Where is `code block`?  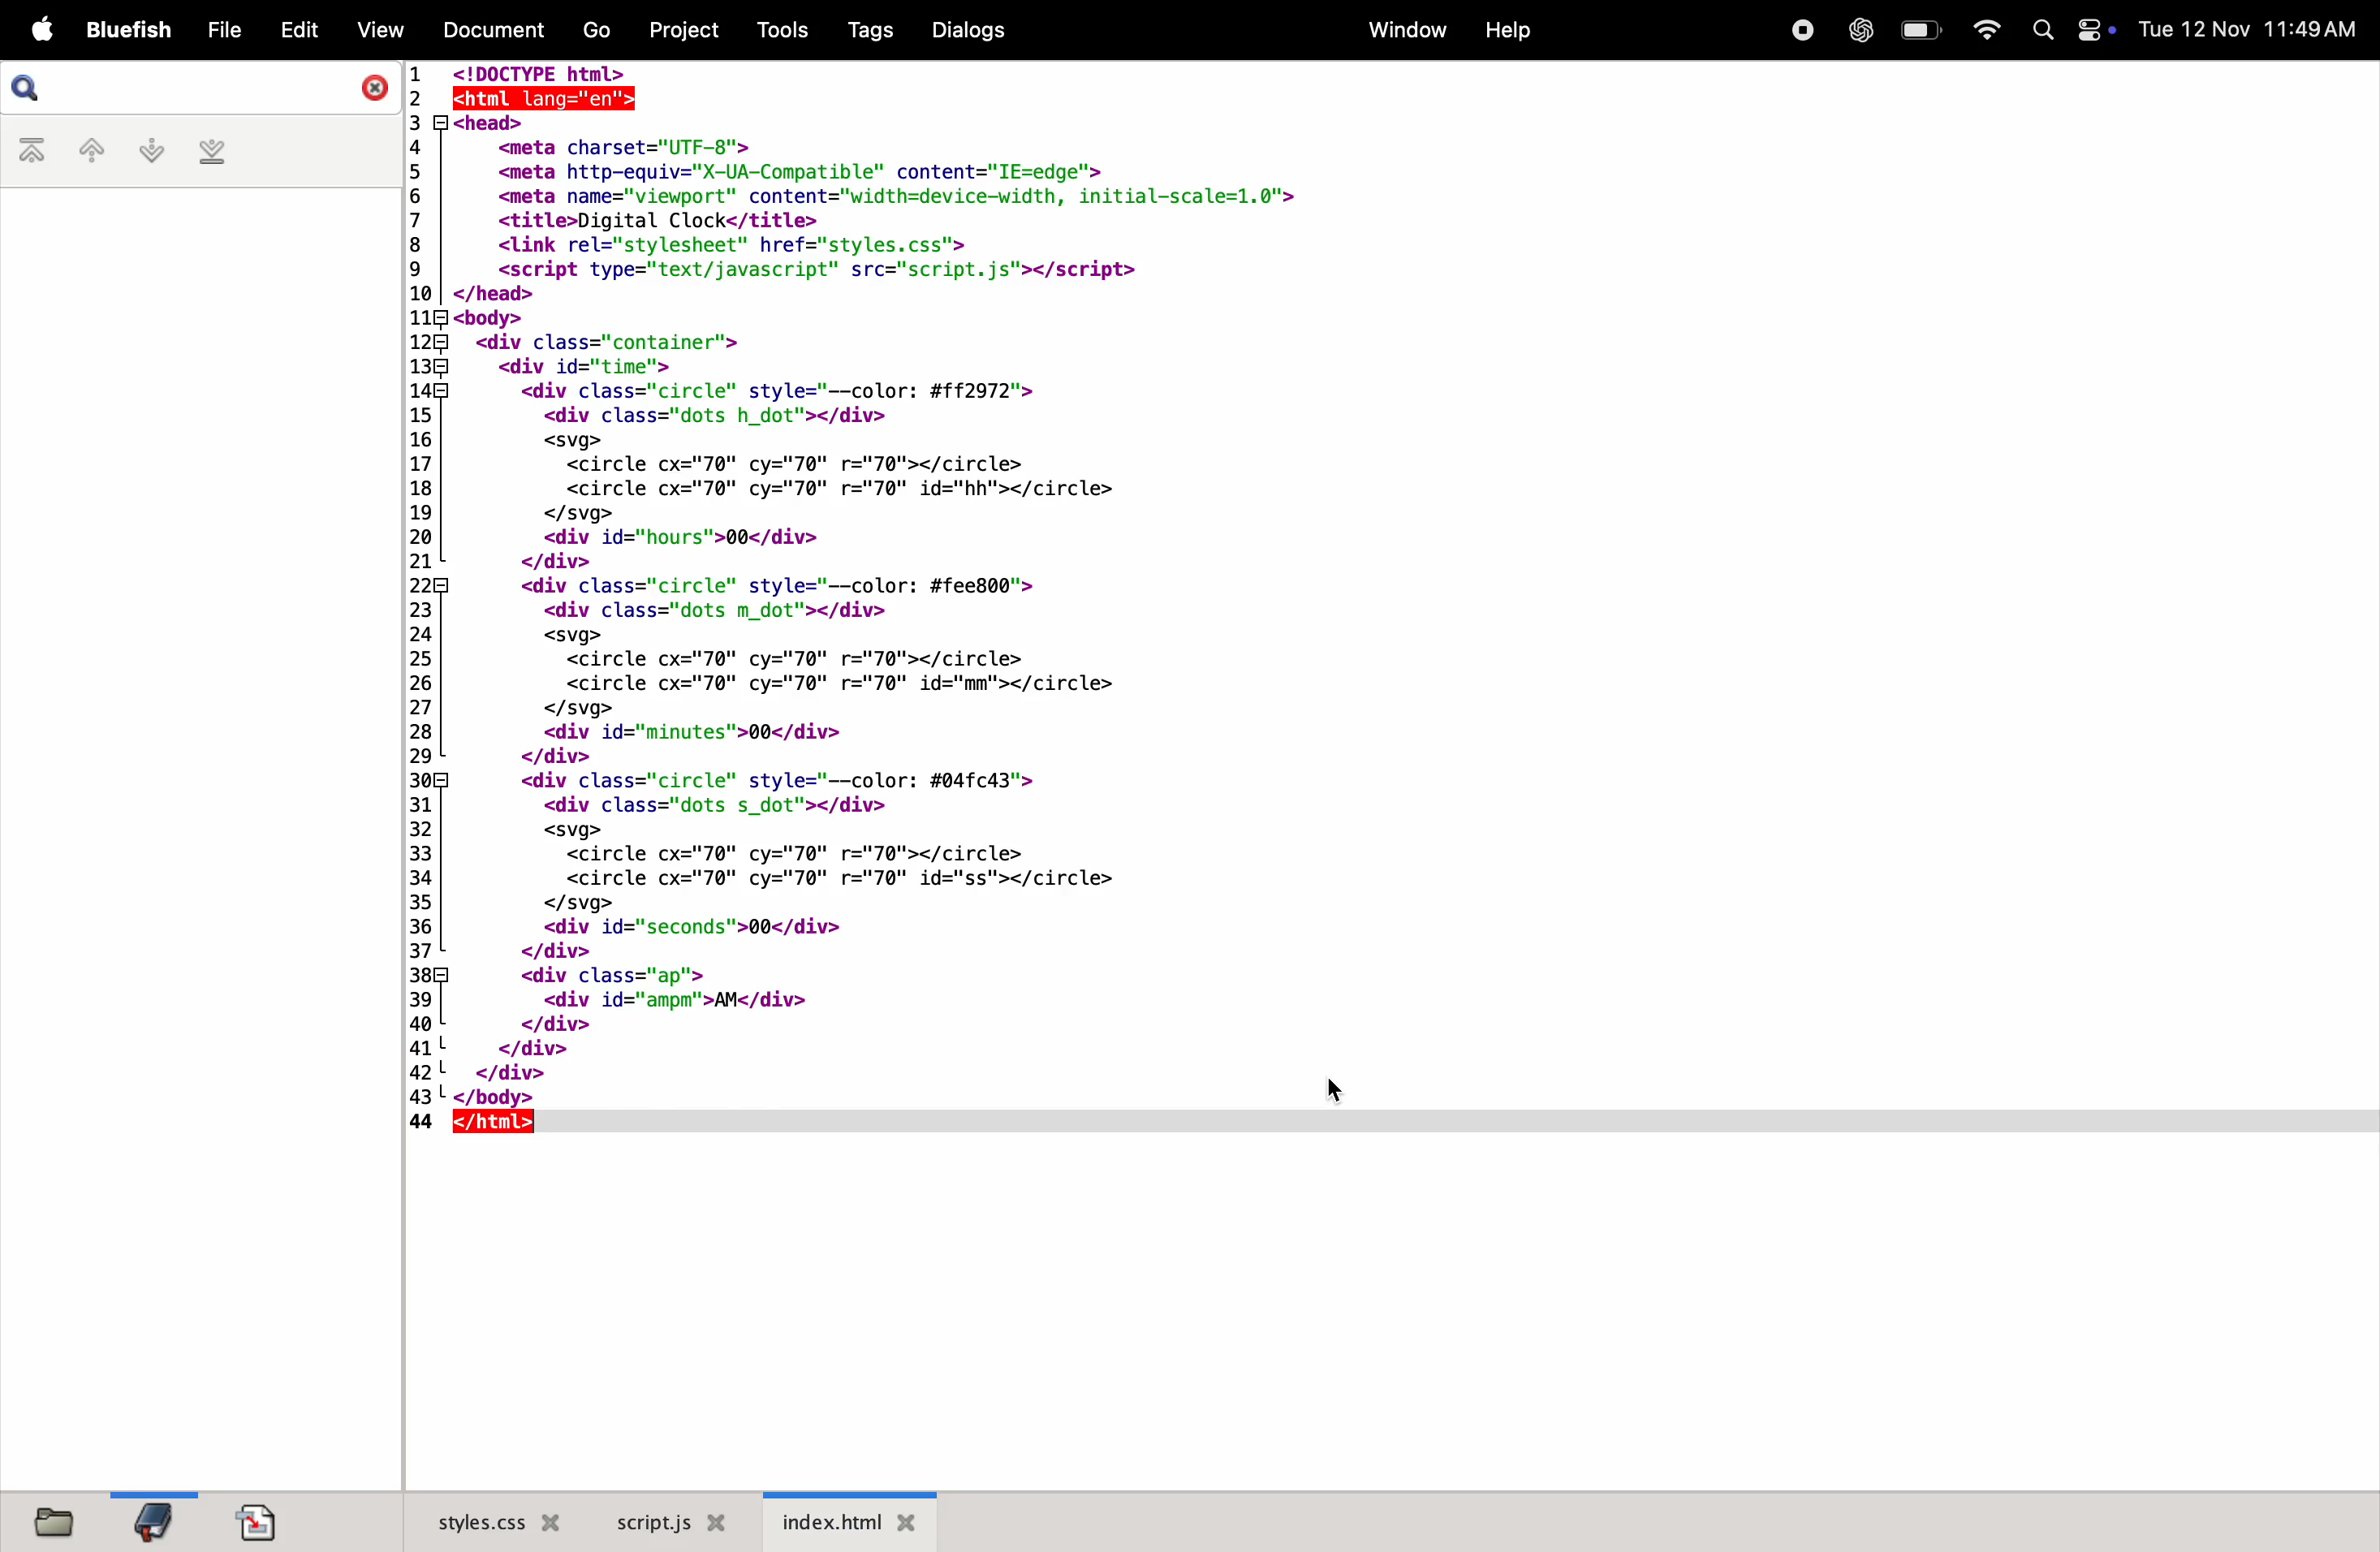 code block is located at coordinates (850, 599).